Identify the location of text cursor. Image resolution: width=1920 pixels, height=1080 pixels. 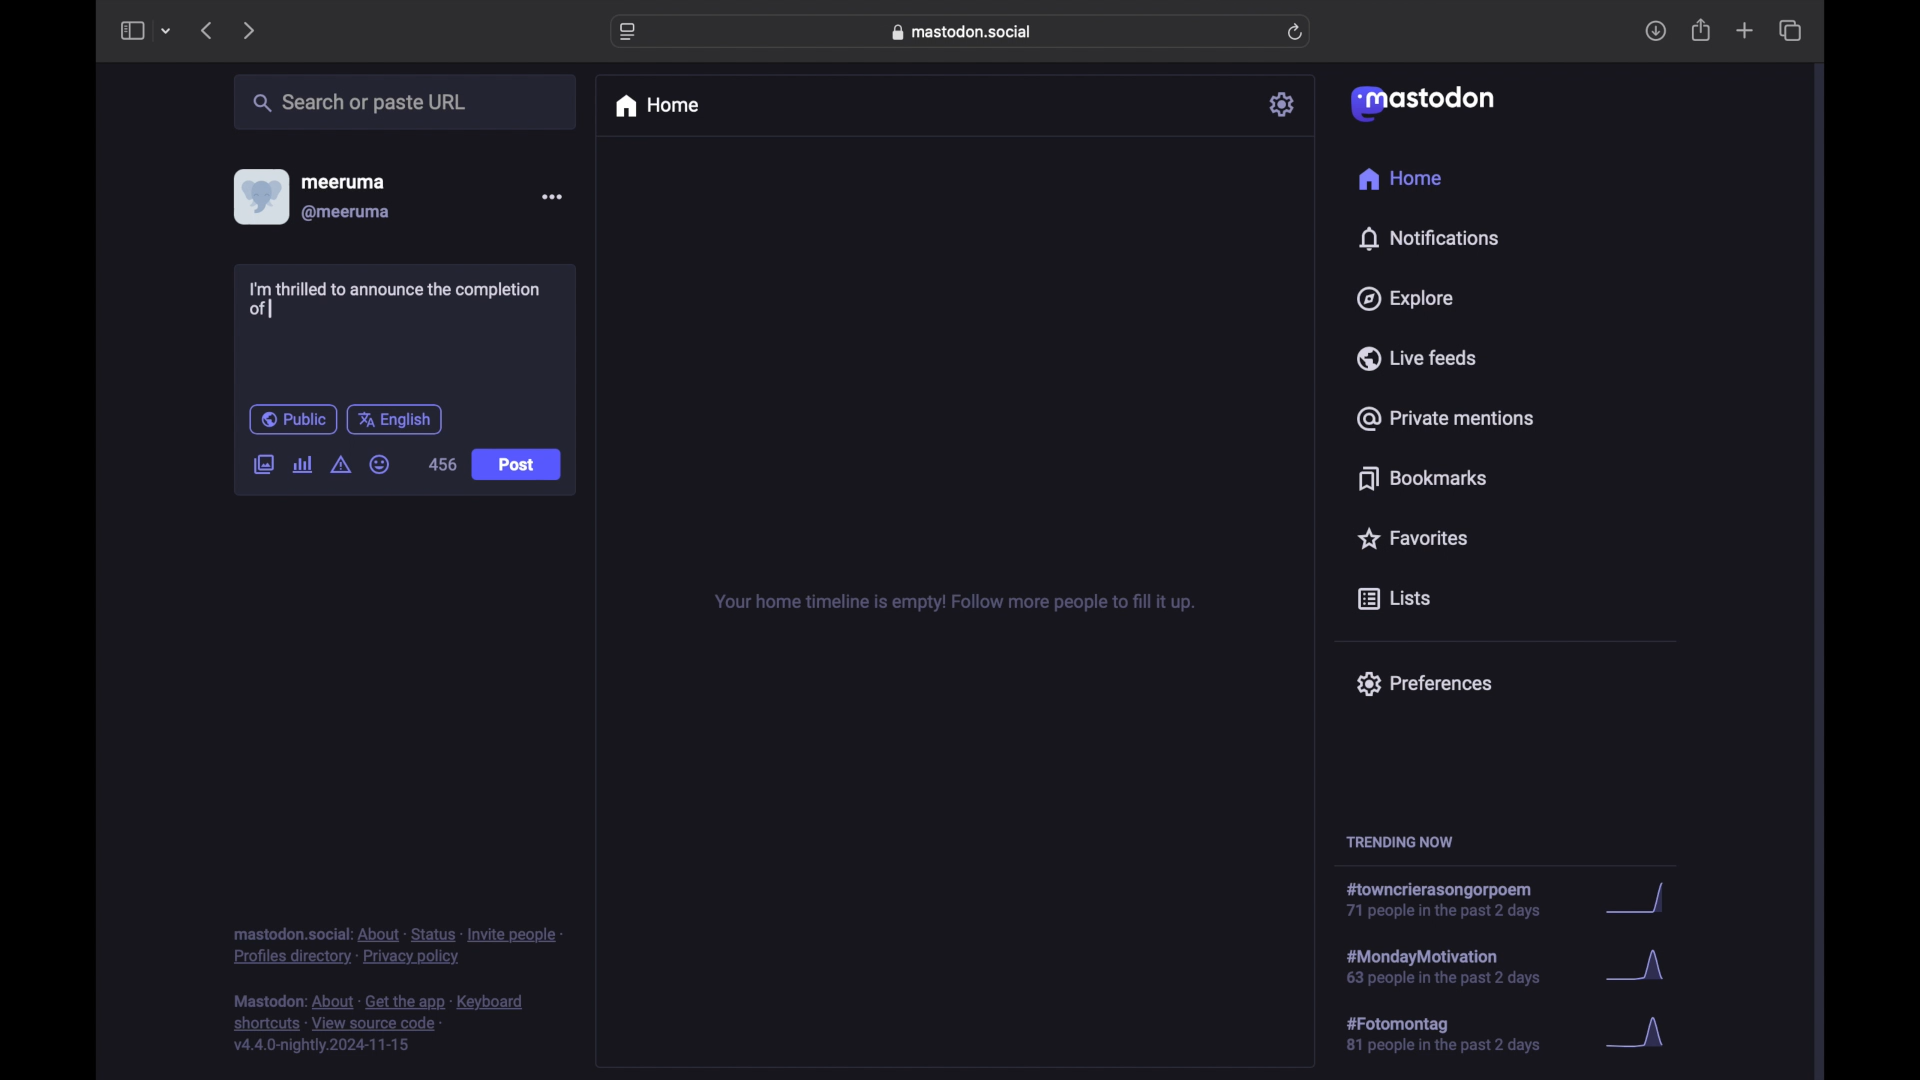
(270, 308).